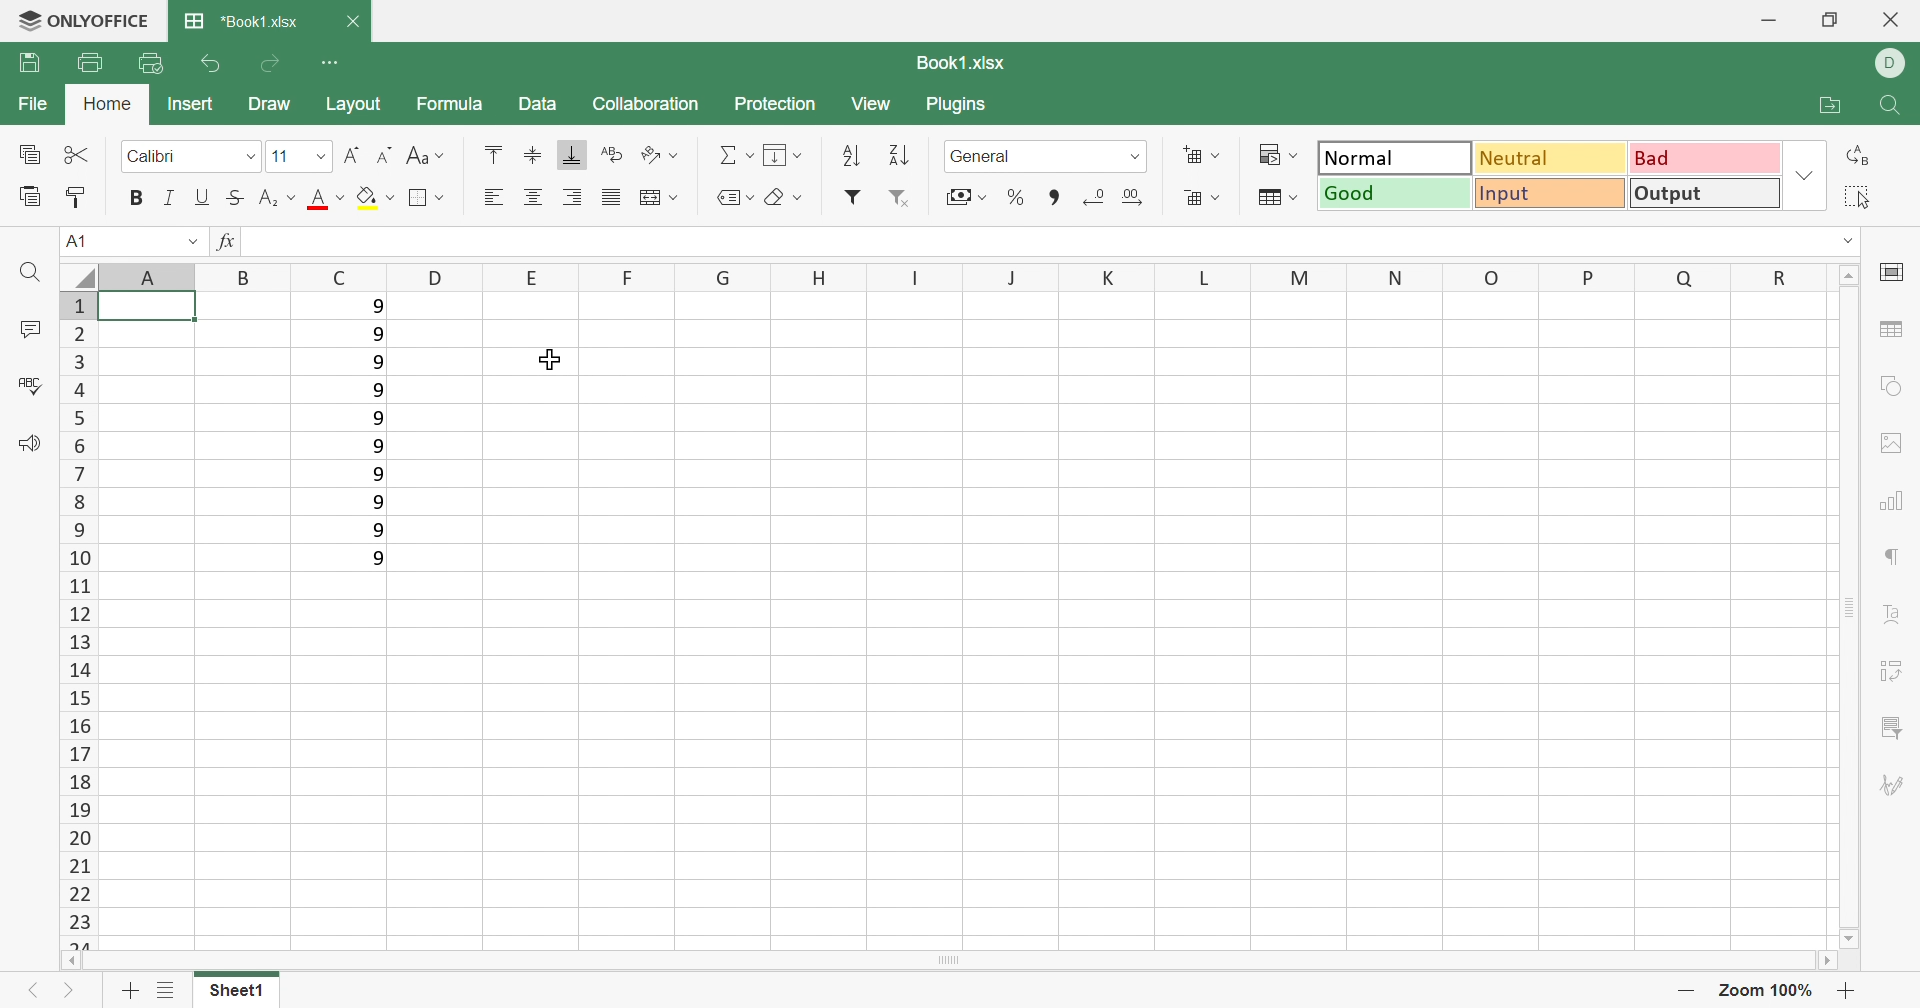 This screenshot has height=1008, width=1920. Describe the element at coordinates (379, 446) in the screenshot. I see `9` at that location.